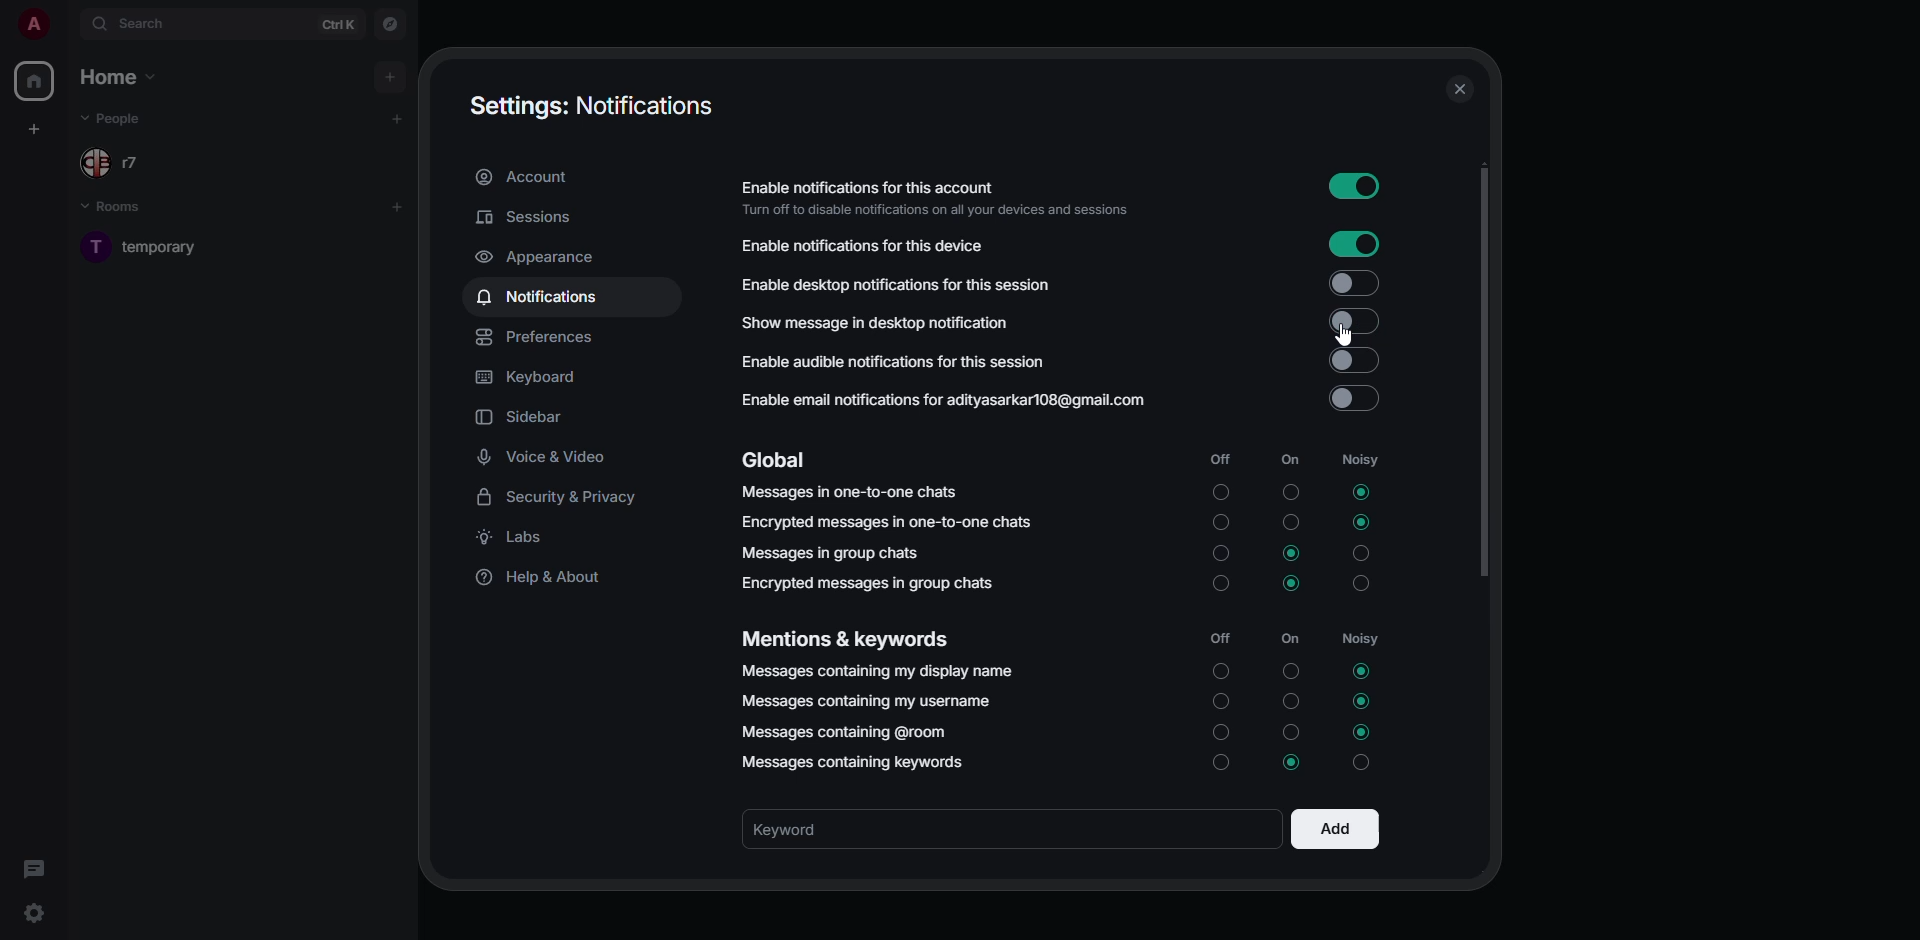  What do you see at coordinates (1291, 731) in the screenshot?
I see `On Unselected` at bounding box center [1291, 731].